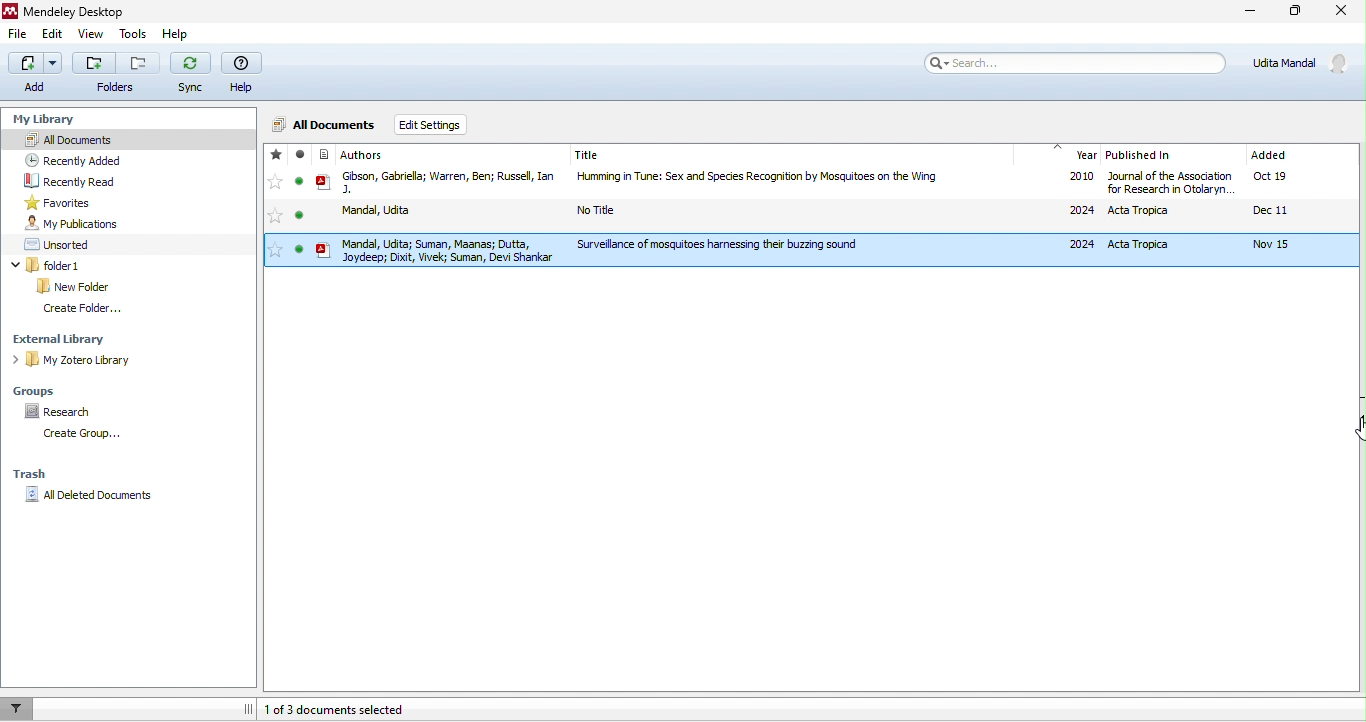  Describe the element at coordinates (67, 202) in the screenshot. I see `favourites` at that location.